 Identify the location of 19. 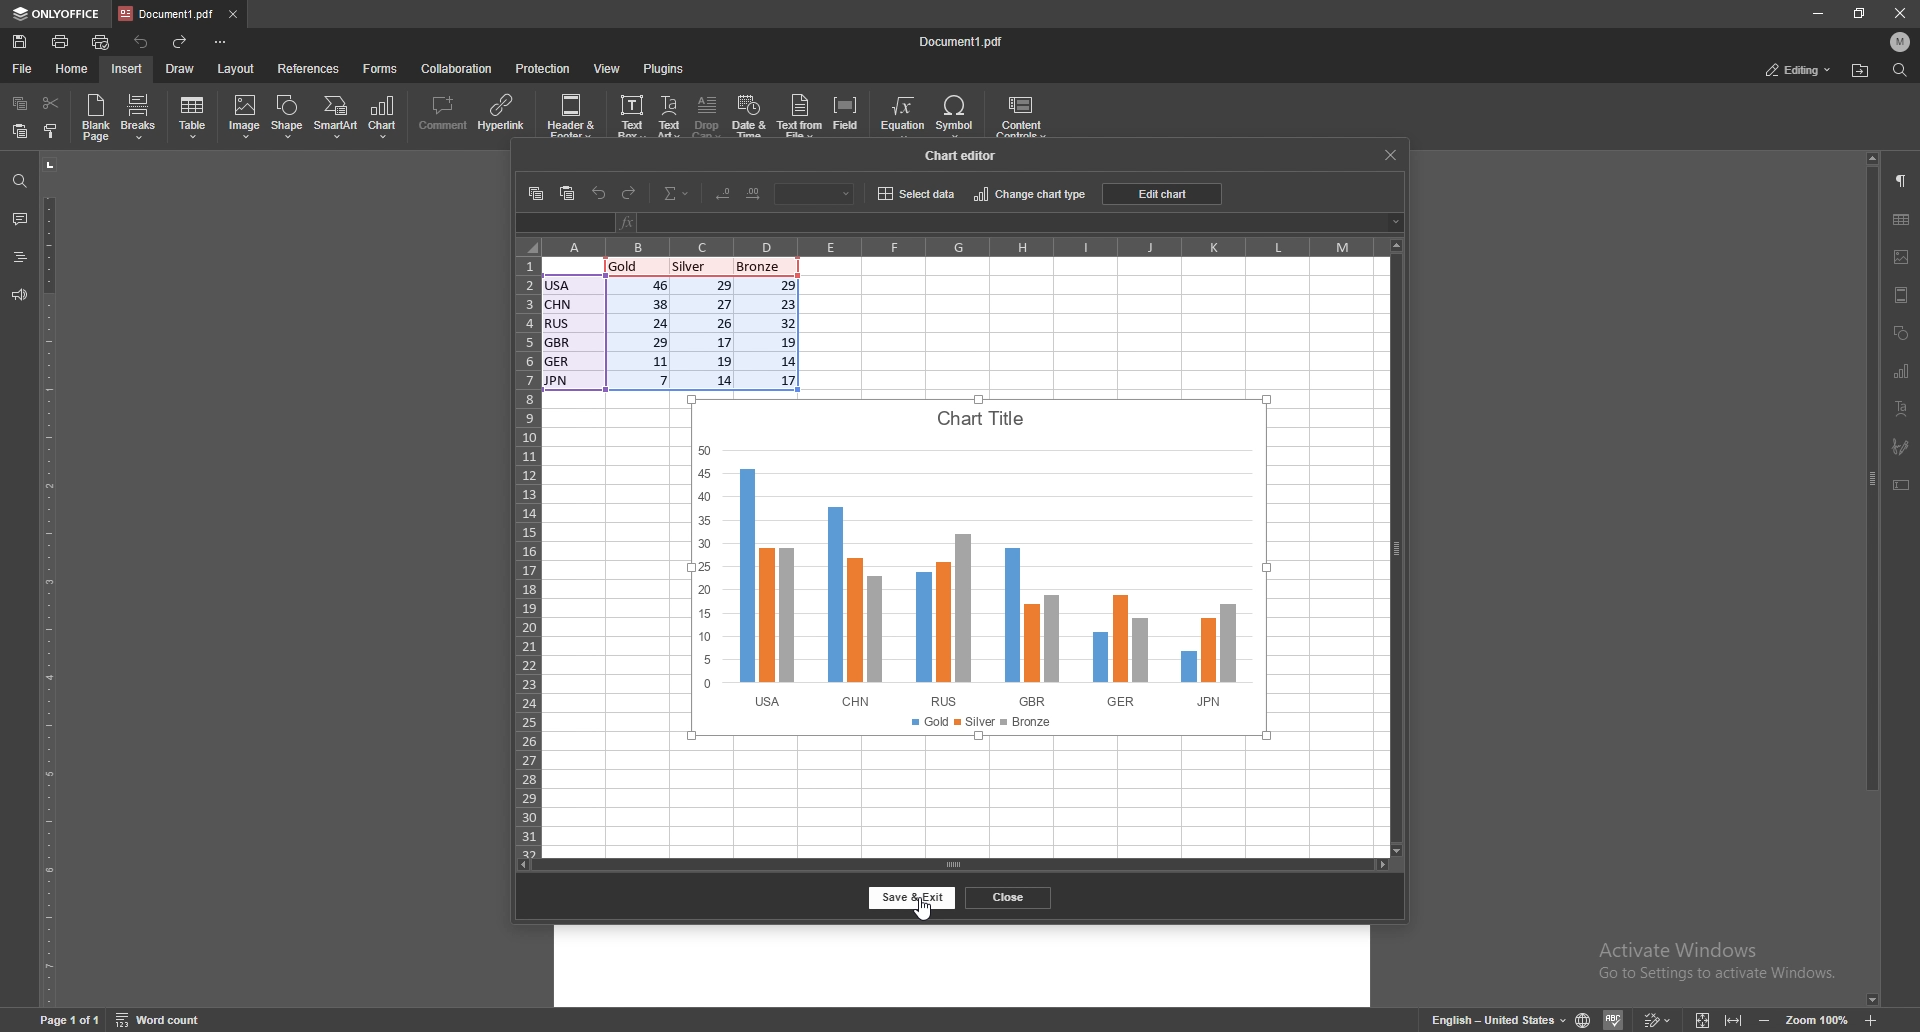
(783, 341).